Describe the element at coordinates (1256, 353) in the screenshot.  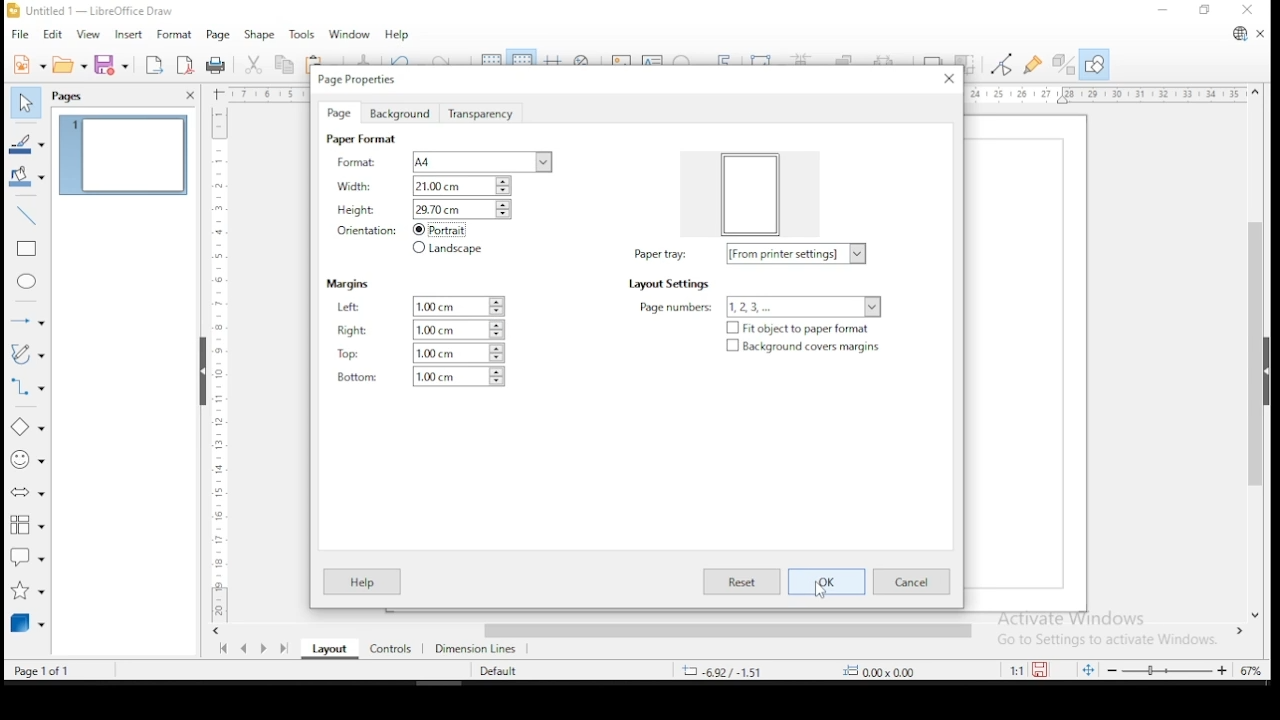
I see `scroll bar` at that location.